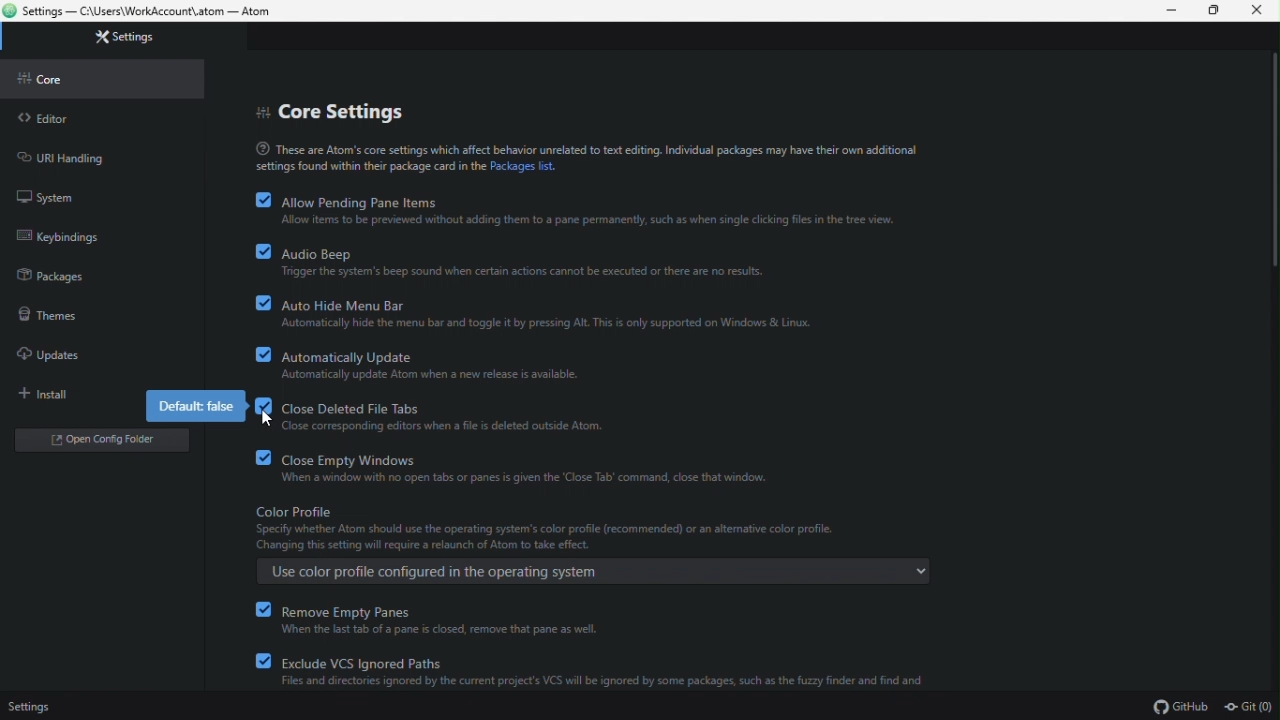 Image resolution: width=1280 pixels, height=720 pixels. I want to click on checkbox, so click(266, 406).